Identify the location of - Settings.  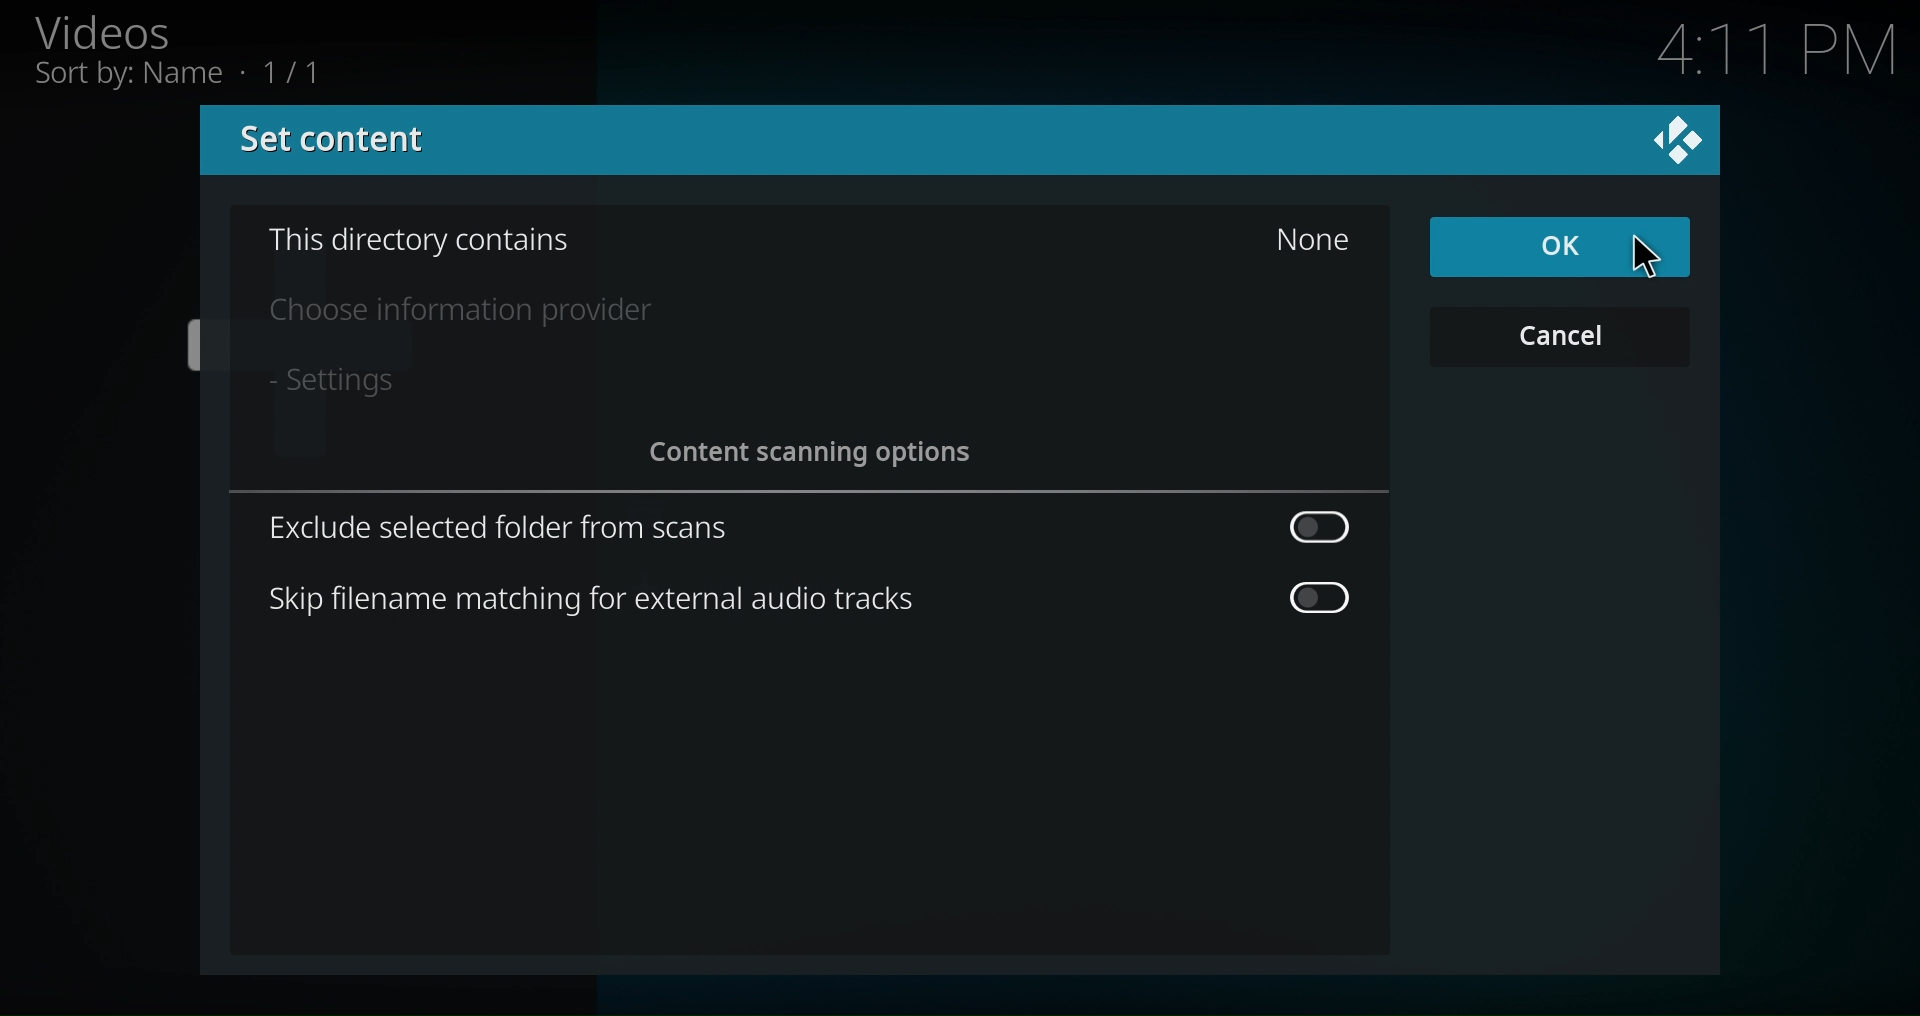
(347, 379).